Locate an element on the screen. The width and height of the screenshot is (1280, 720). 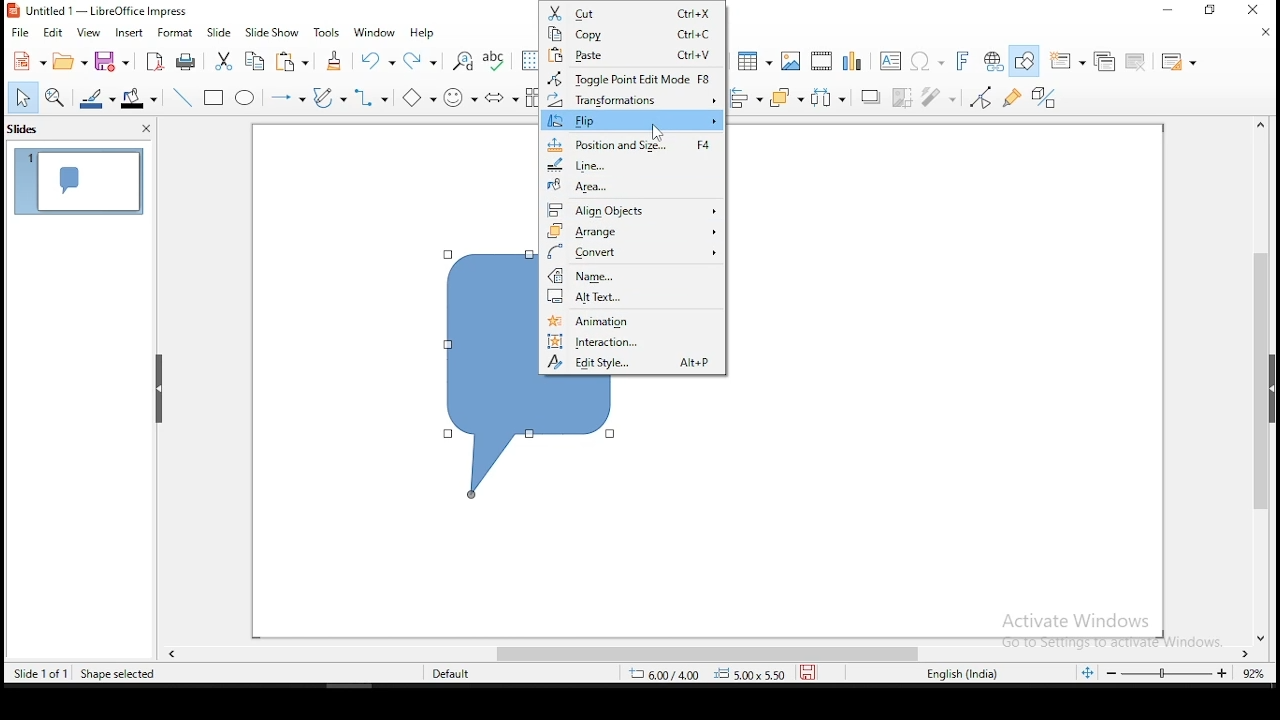
spell check is located at coordinates (495, 61).